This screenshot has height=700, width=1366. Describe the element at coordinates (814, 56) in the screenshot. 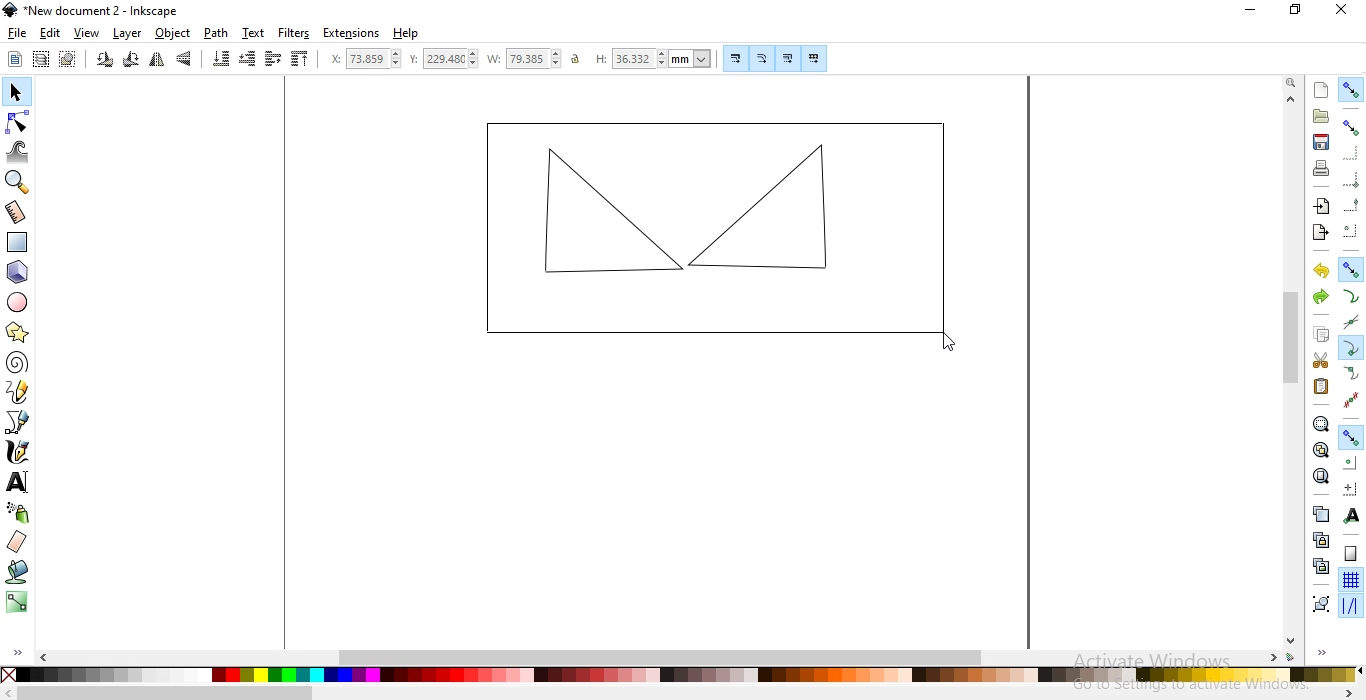

I see `move patterns along with objects` at that location.